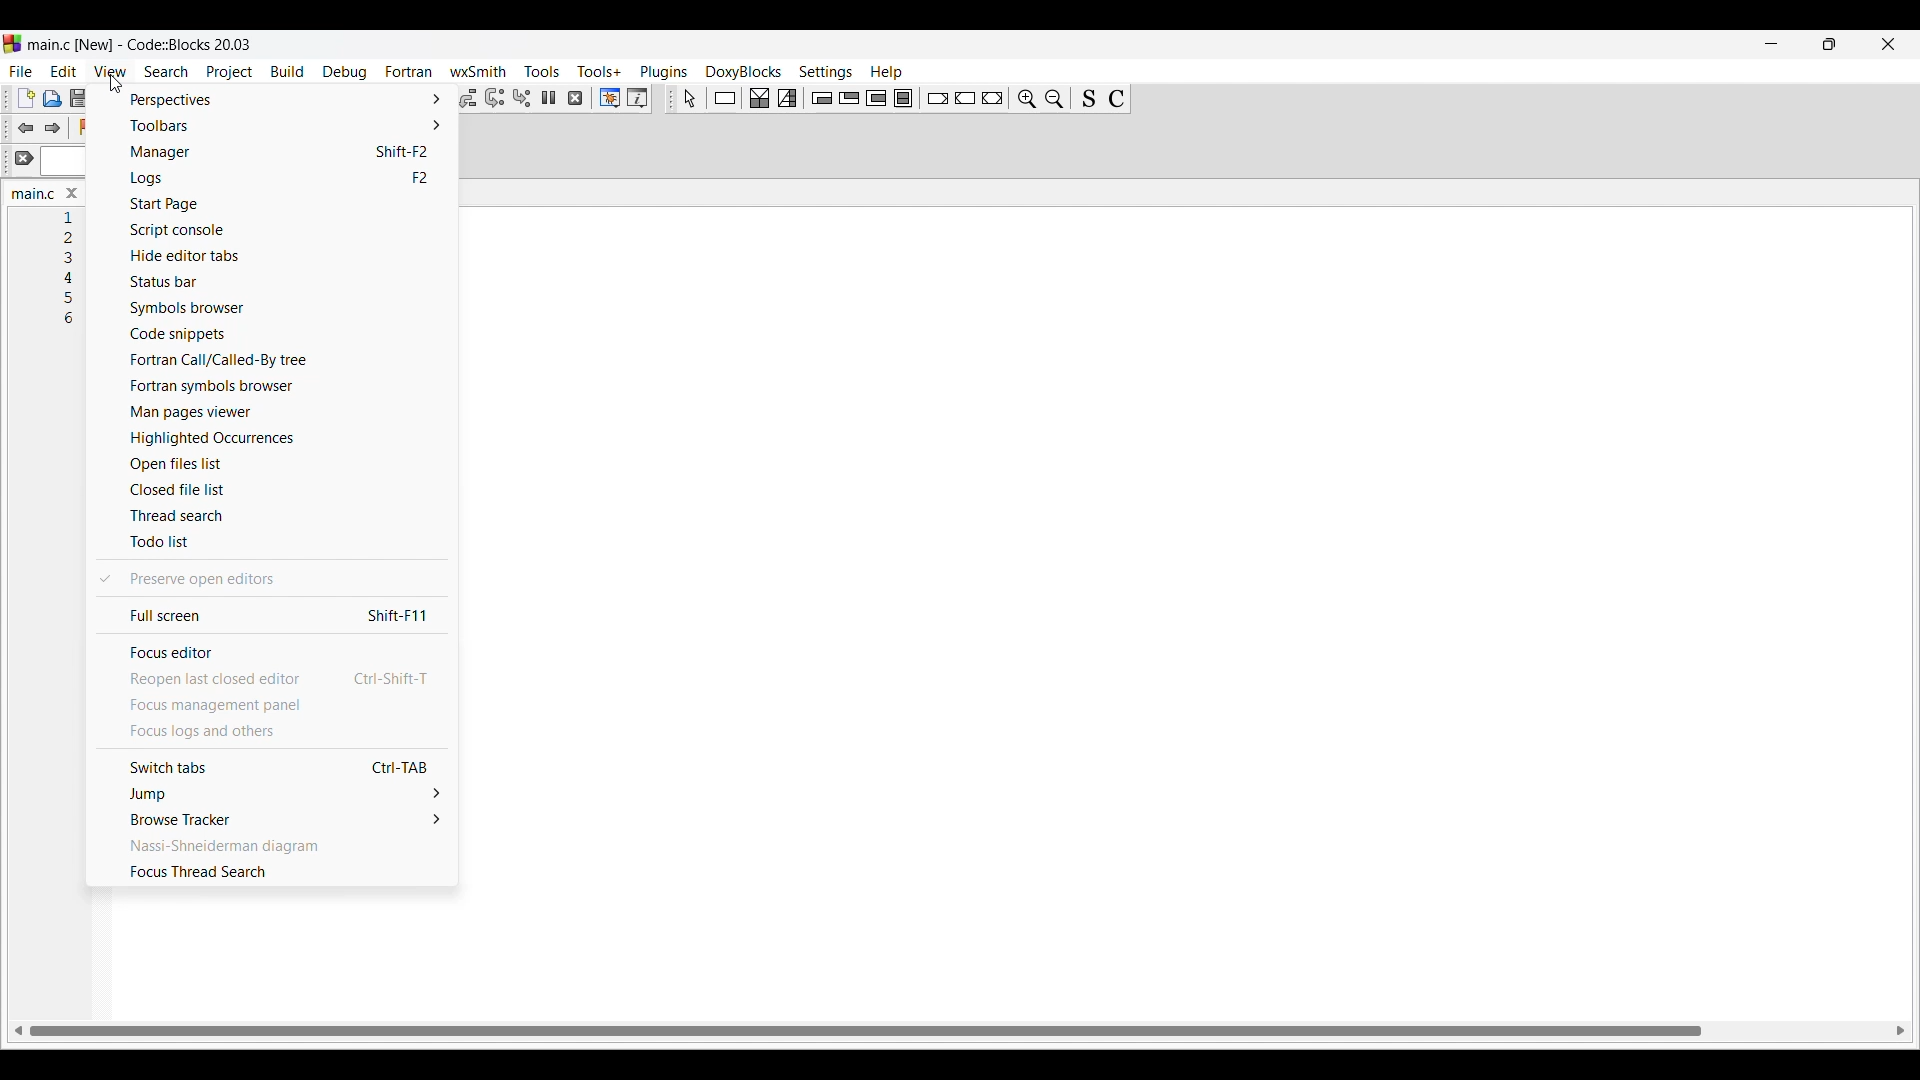 Image resolution: width=1920 pixels, height=1080 pixels. Describe the element at coordinates (610, 98) in the screenshot. I see `Debugging windows` at that location.